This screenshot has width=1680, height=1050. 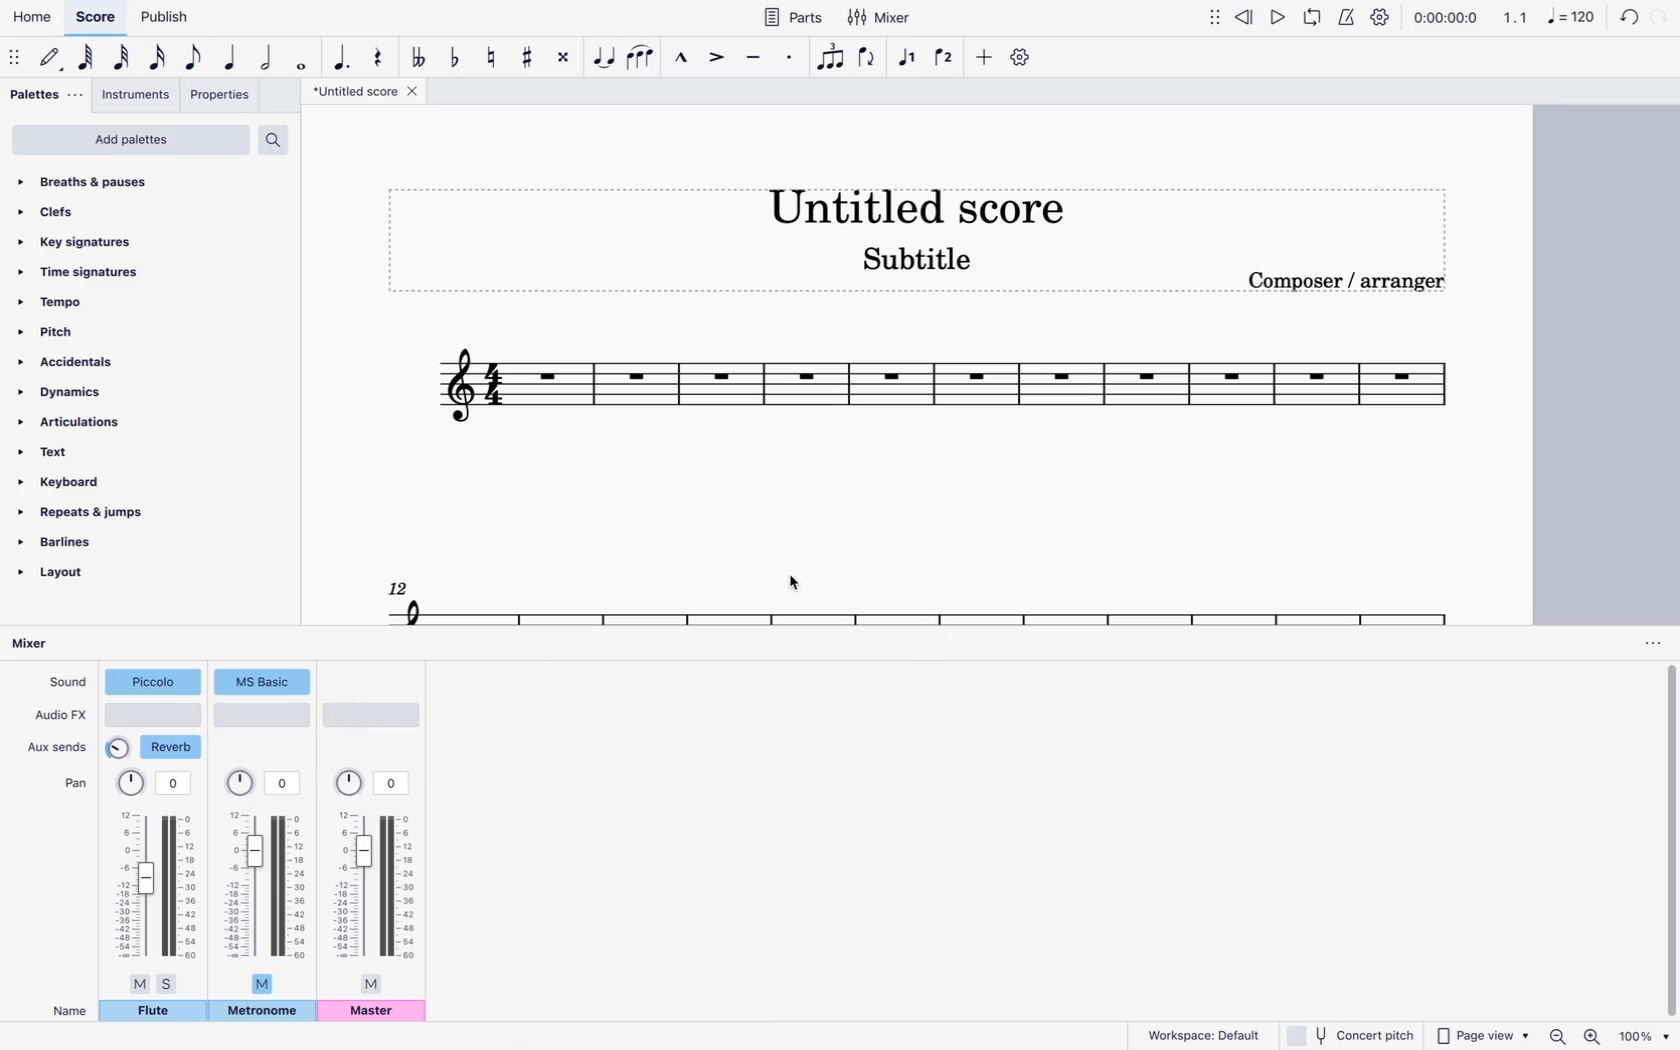 I want to click on pan, so click(x=373, y=881).